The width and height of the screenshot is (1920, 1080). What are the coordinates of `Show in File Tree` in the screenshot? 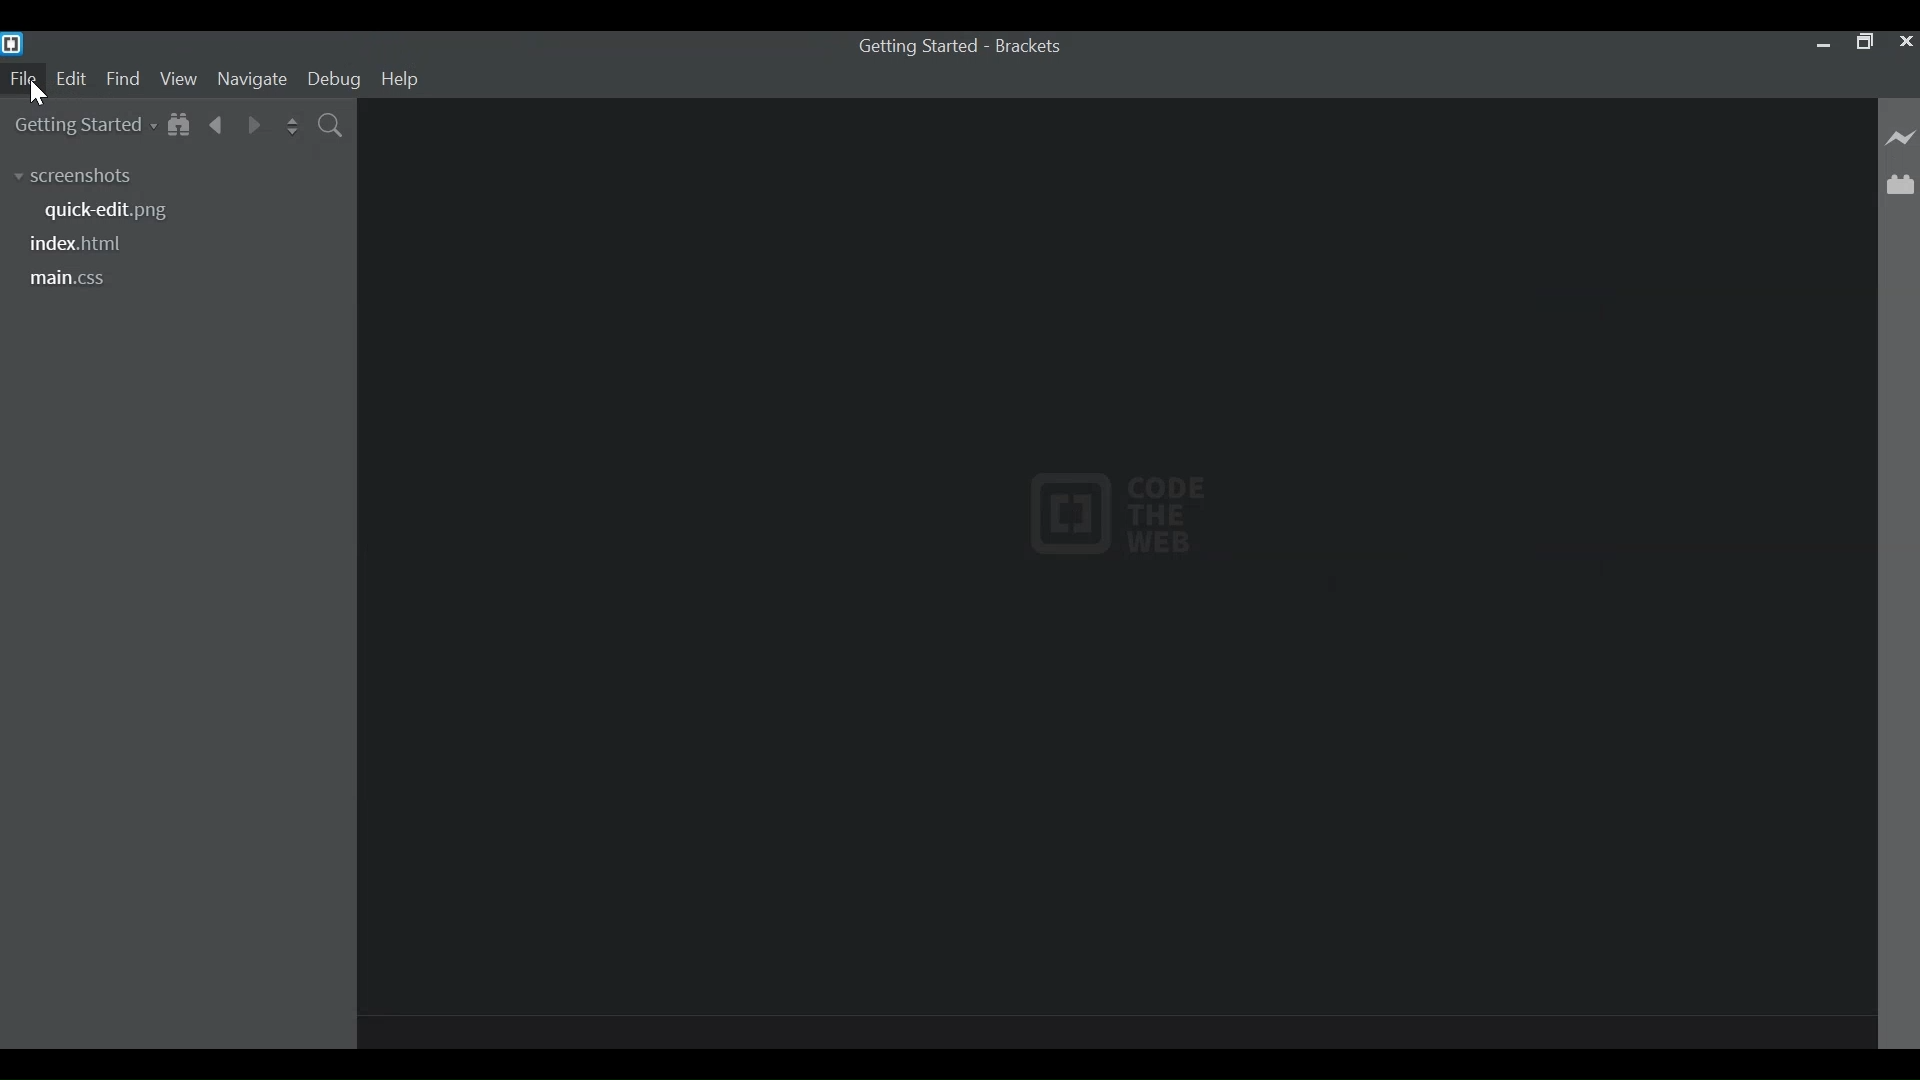 It's located at (183, 124).